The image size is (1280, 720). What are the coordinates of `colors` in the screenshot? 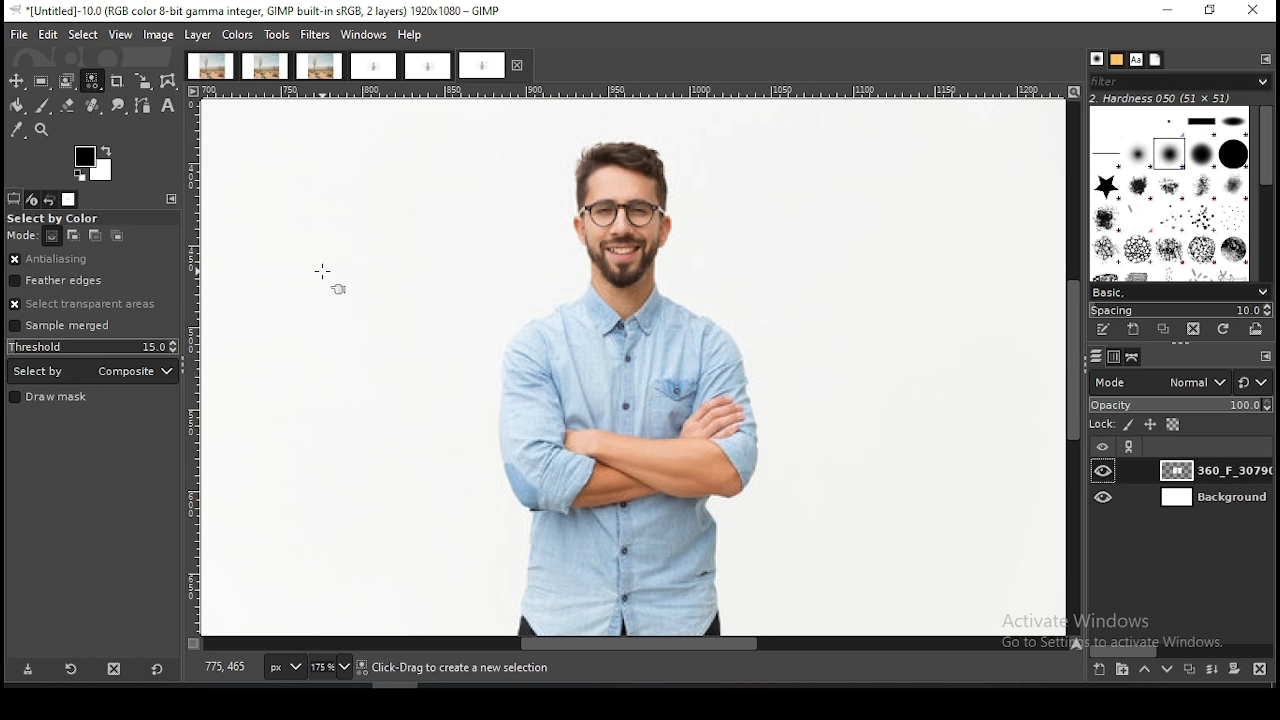 It's located at (95, 164).